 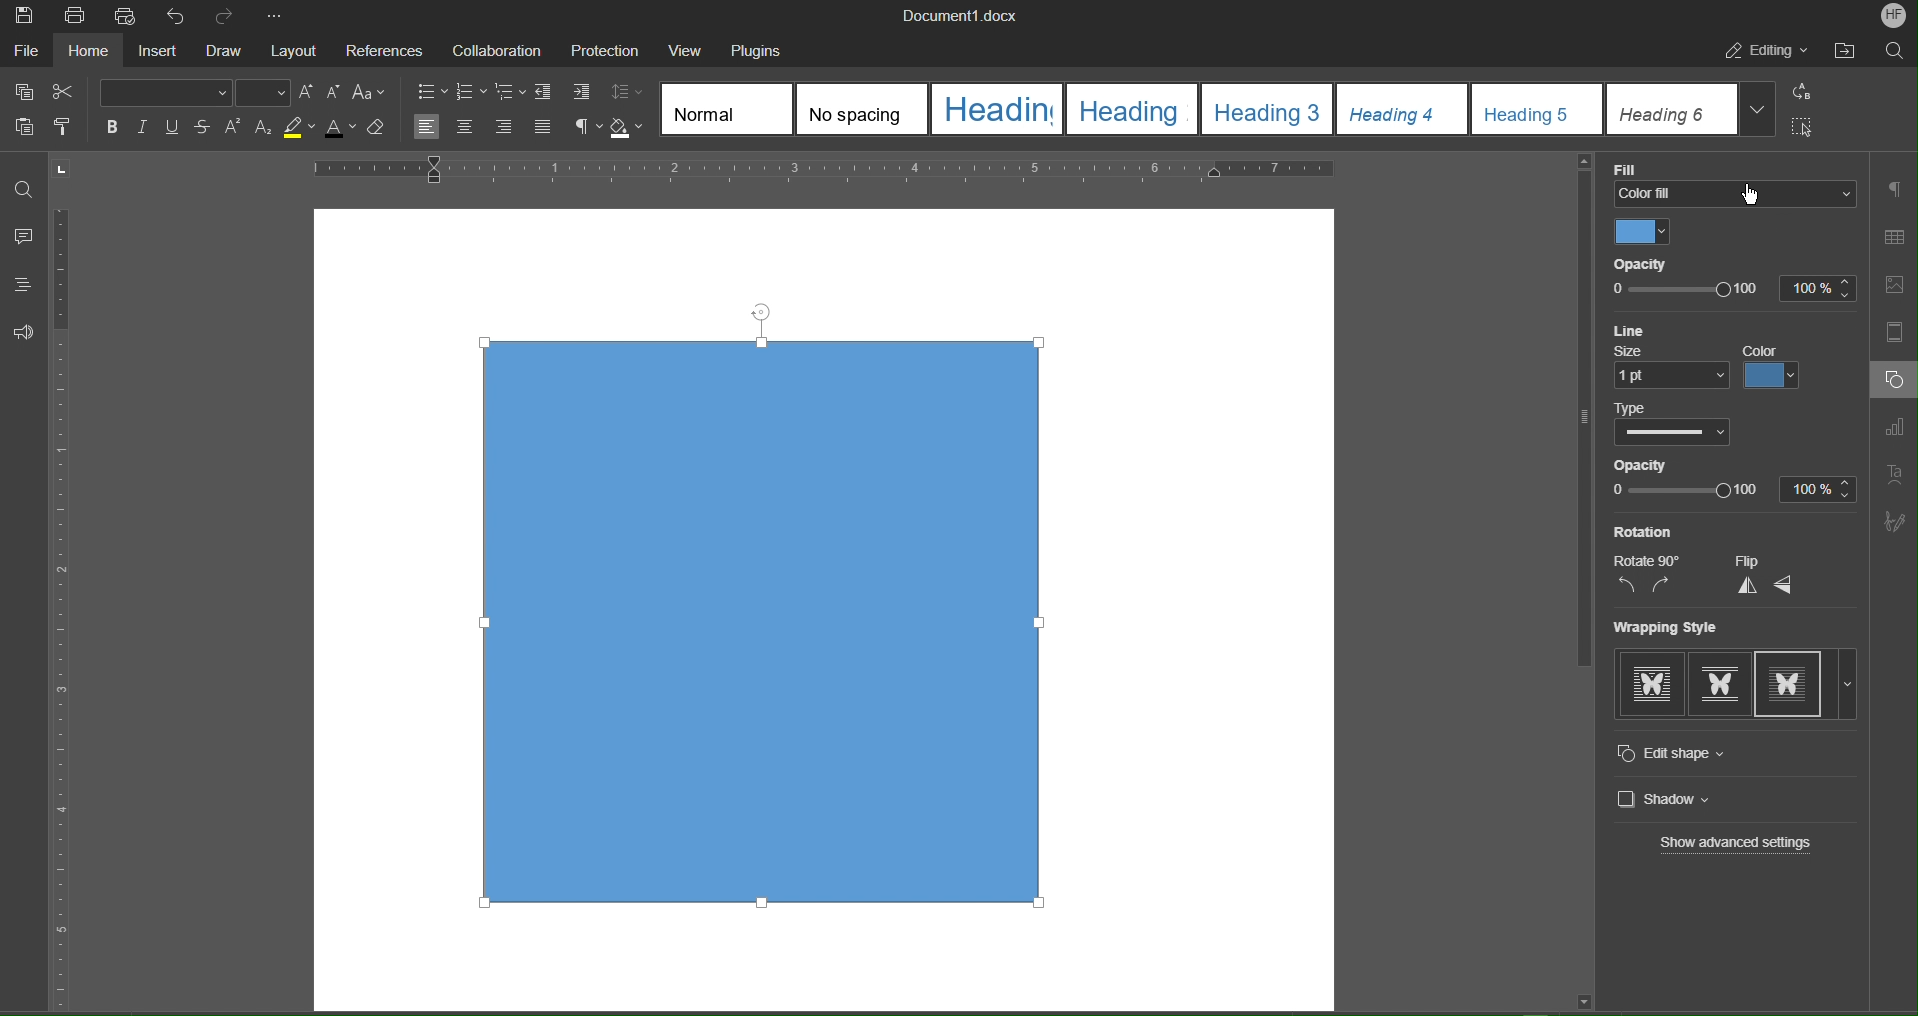 What do you see at coordinates (340, 129) in the screenshot?
I see `Text Color` at bounding box center [340, 129].